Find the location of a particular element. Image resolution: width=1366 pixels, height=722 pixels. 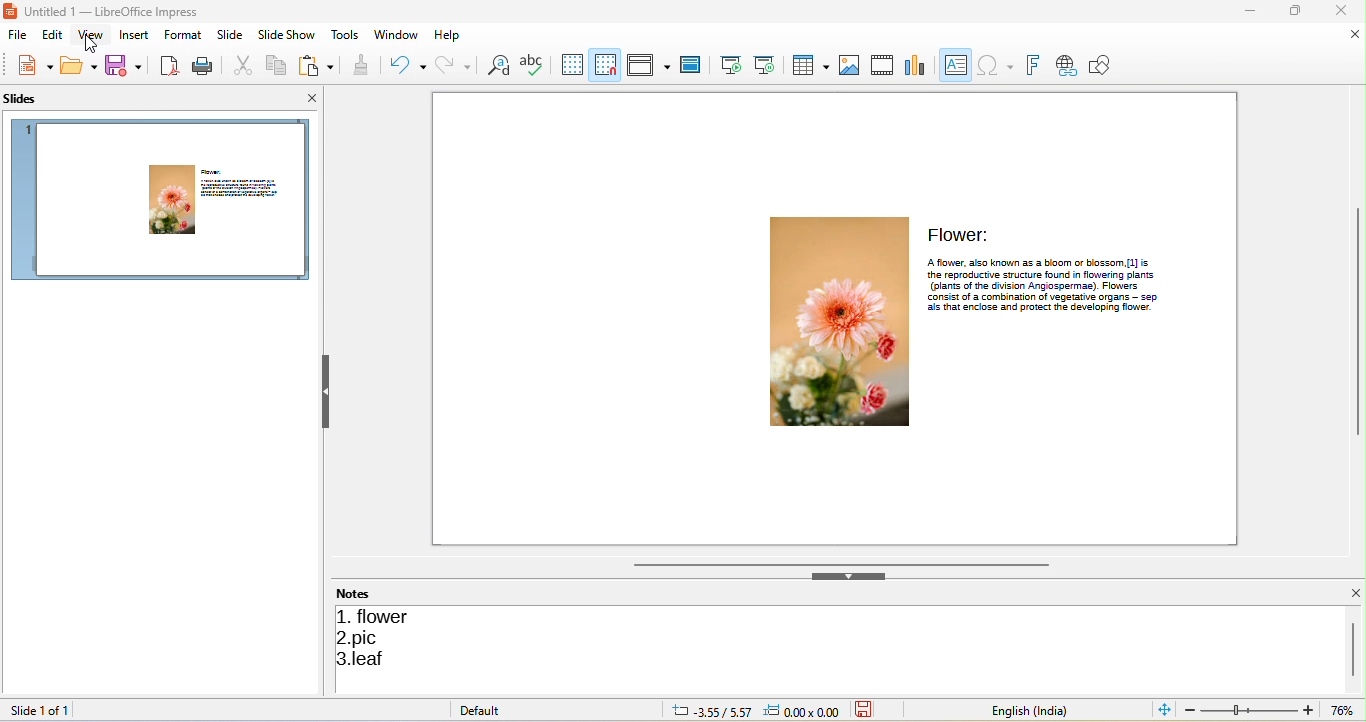

leaf is located at coordinates (368, 660).